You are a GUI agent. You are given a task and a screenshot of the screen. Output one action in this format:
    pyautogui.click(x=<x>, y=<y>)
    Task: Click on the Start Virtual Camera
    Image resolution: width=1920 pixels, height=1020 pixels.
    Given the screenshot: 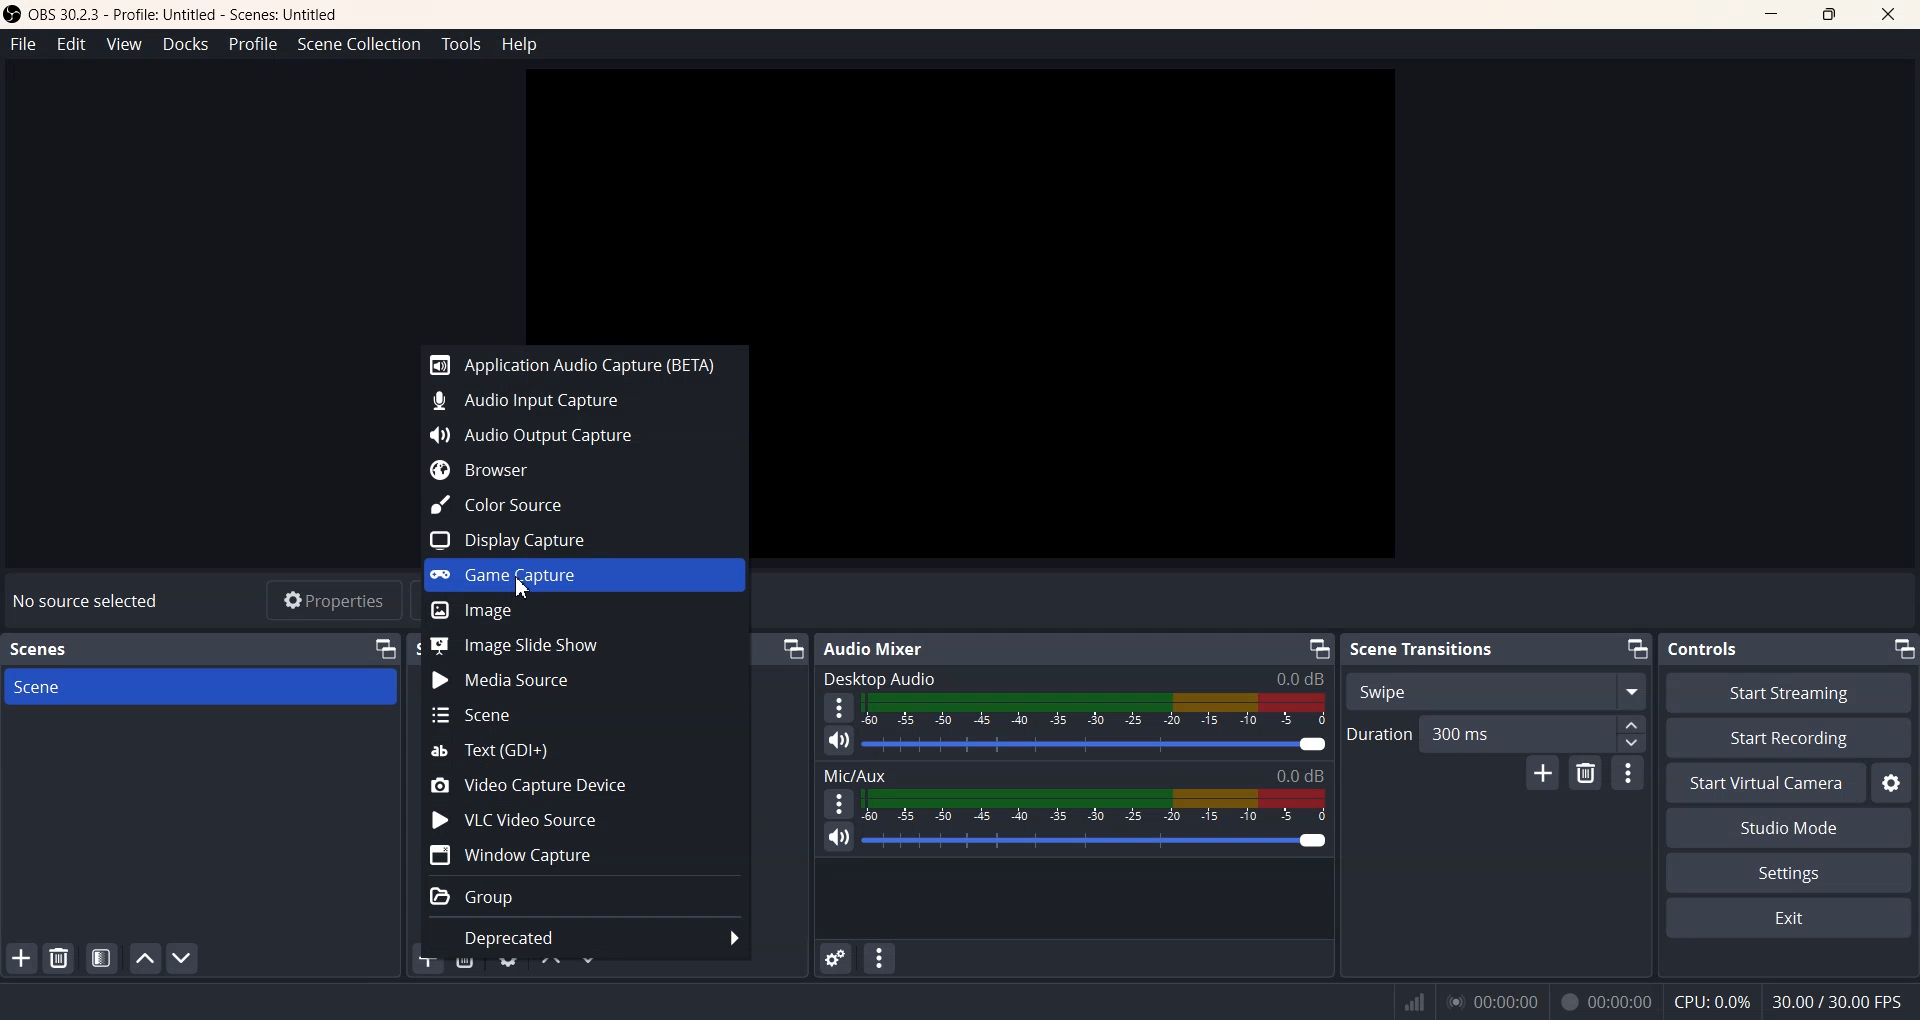 What is the action you would take?
    pyautogui.click(x=1765, y=783)
    